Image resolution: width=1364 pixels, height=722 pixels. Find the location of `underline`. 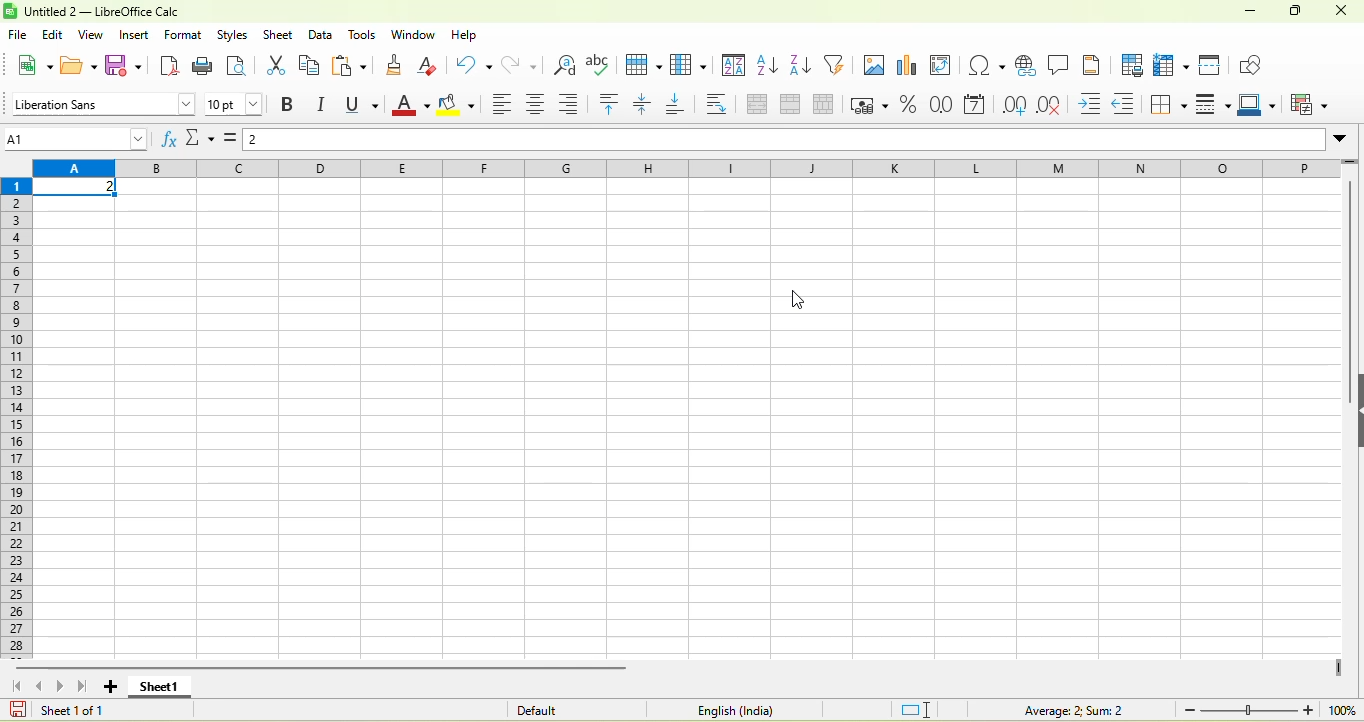

underline is located at coordinates (370, 105).